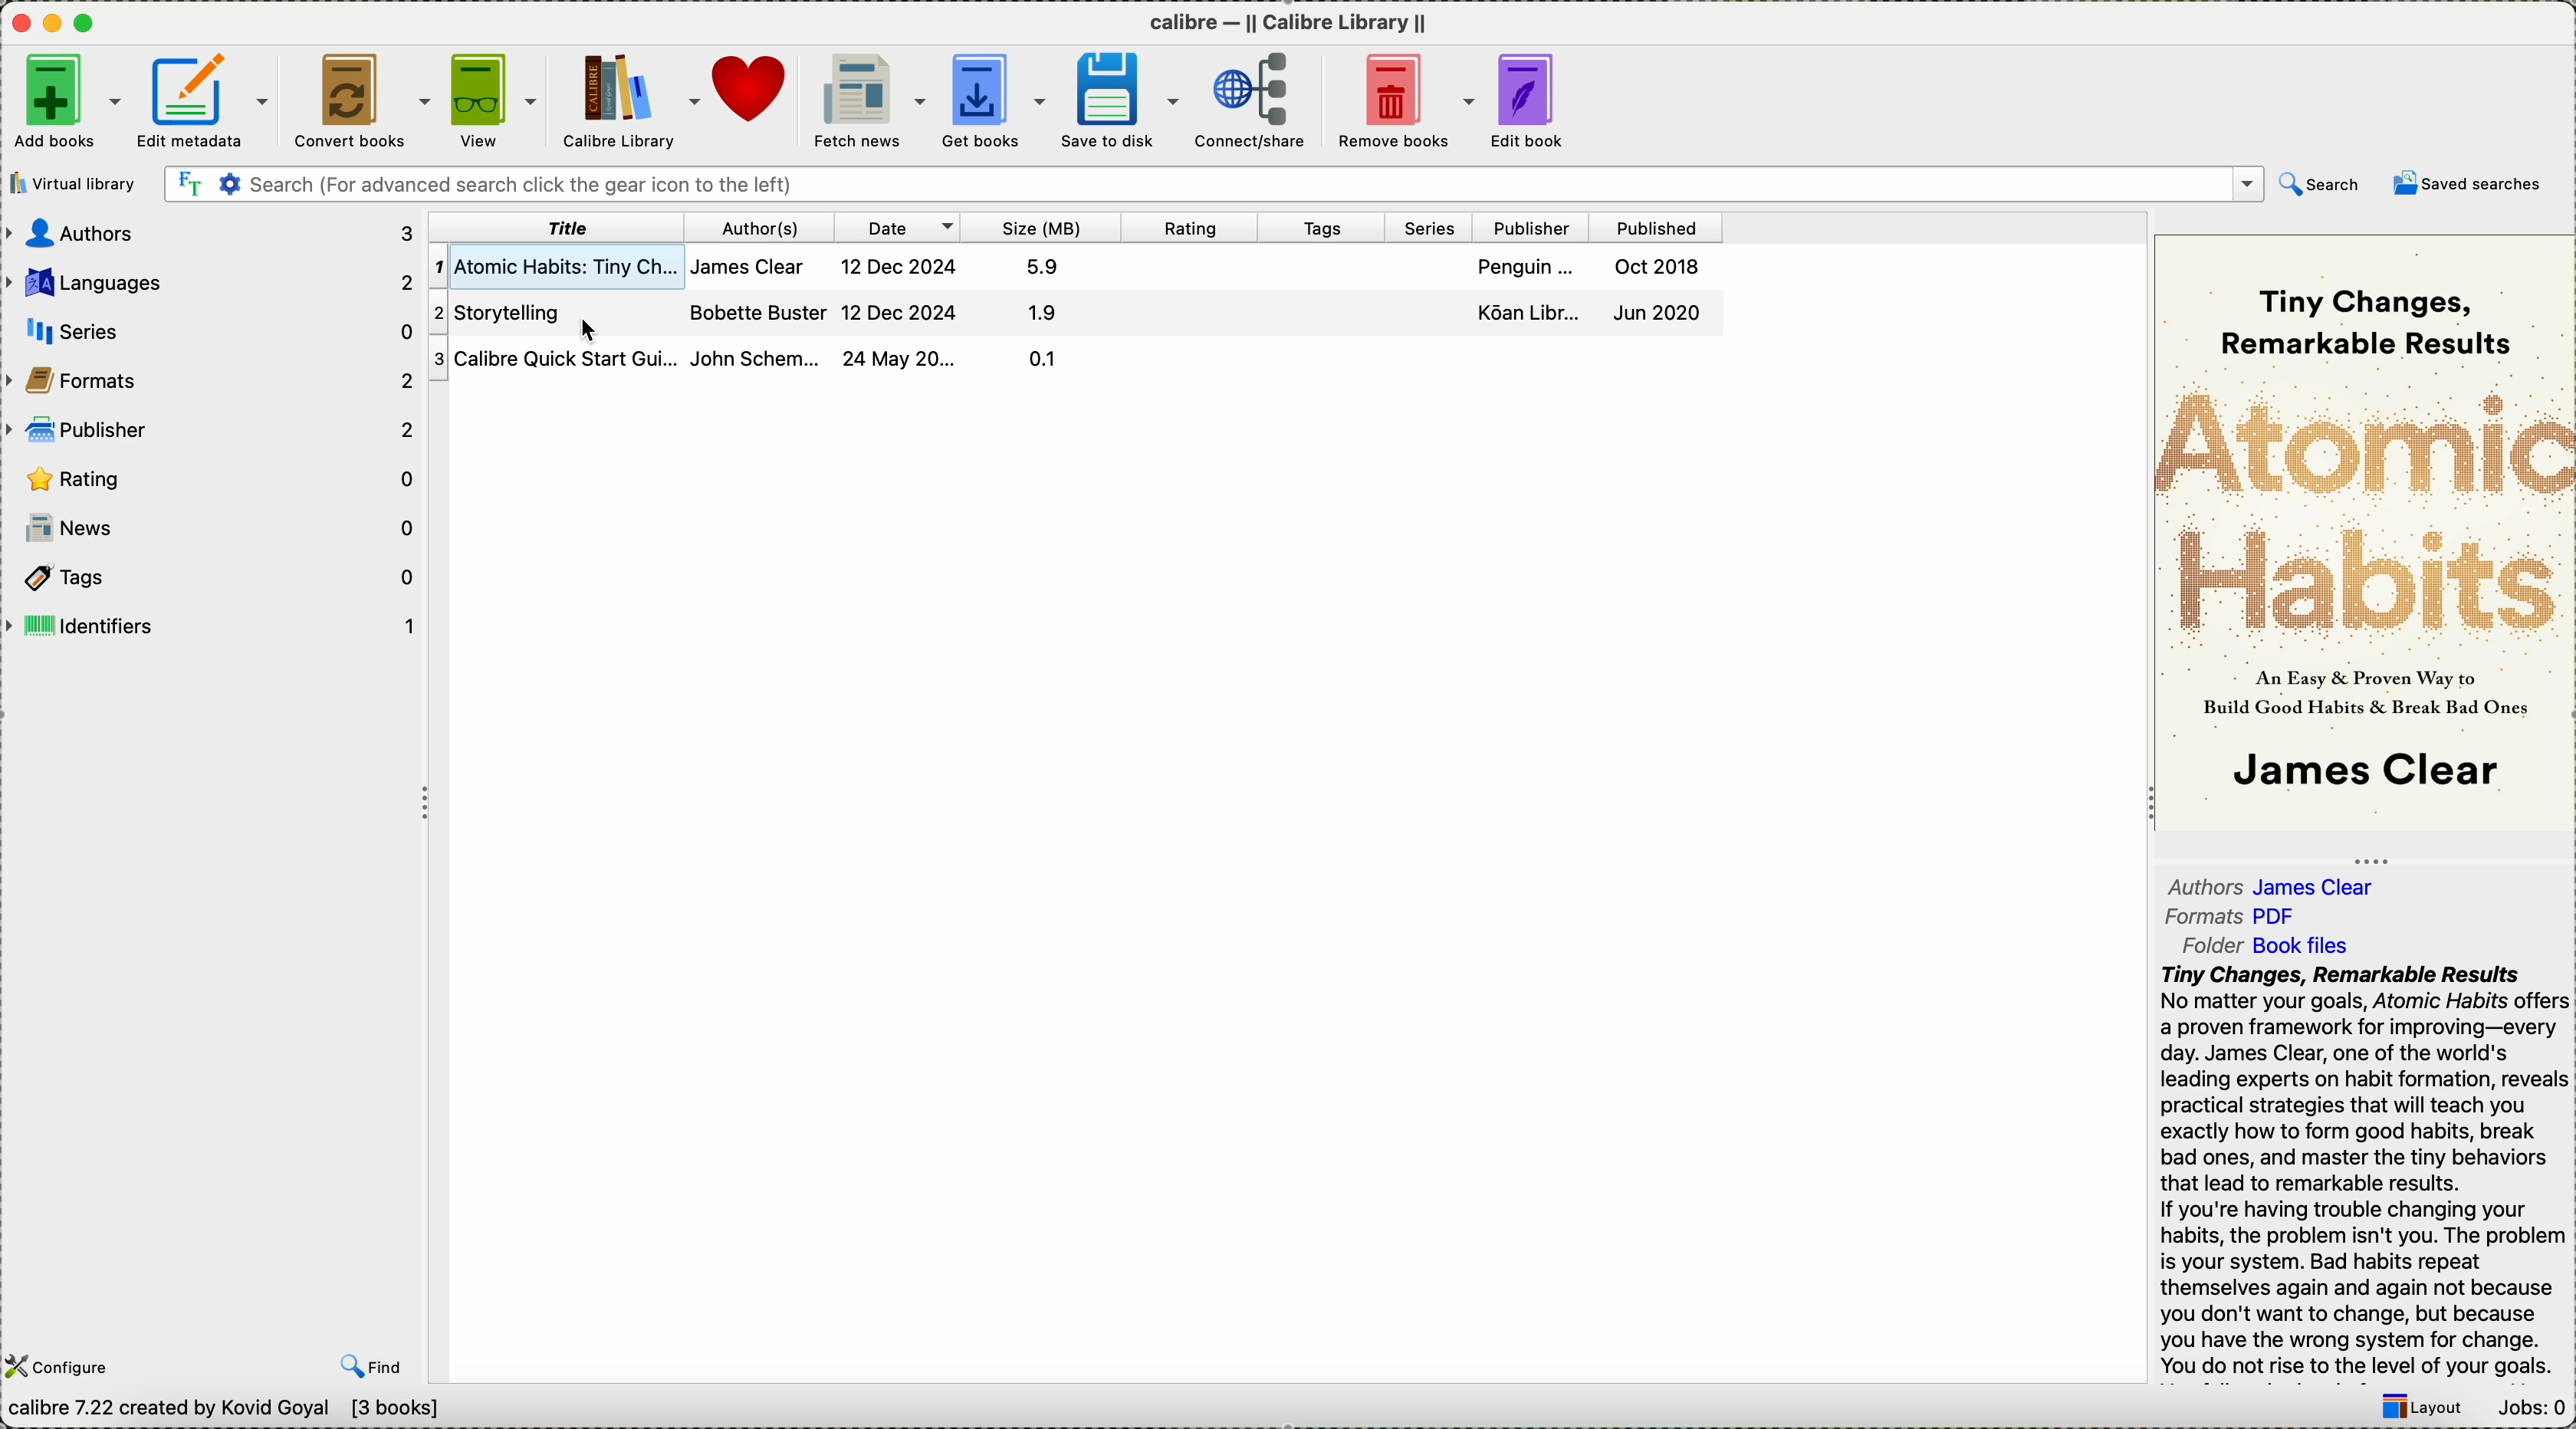  Describe the element at coordinates (2463, 185) in the screenshot. I see `saved searches` at that location.